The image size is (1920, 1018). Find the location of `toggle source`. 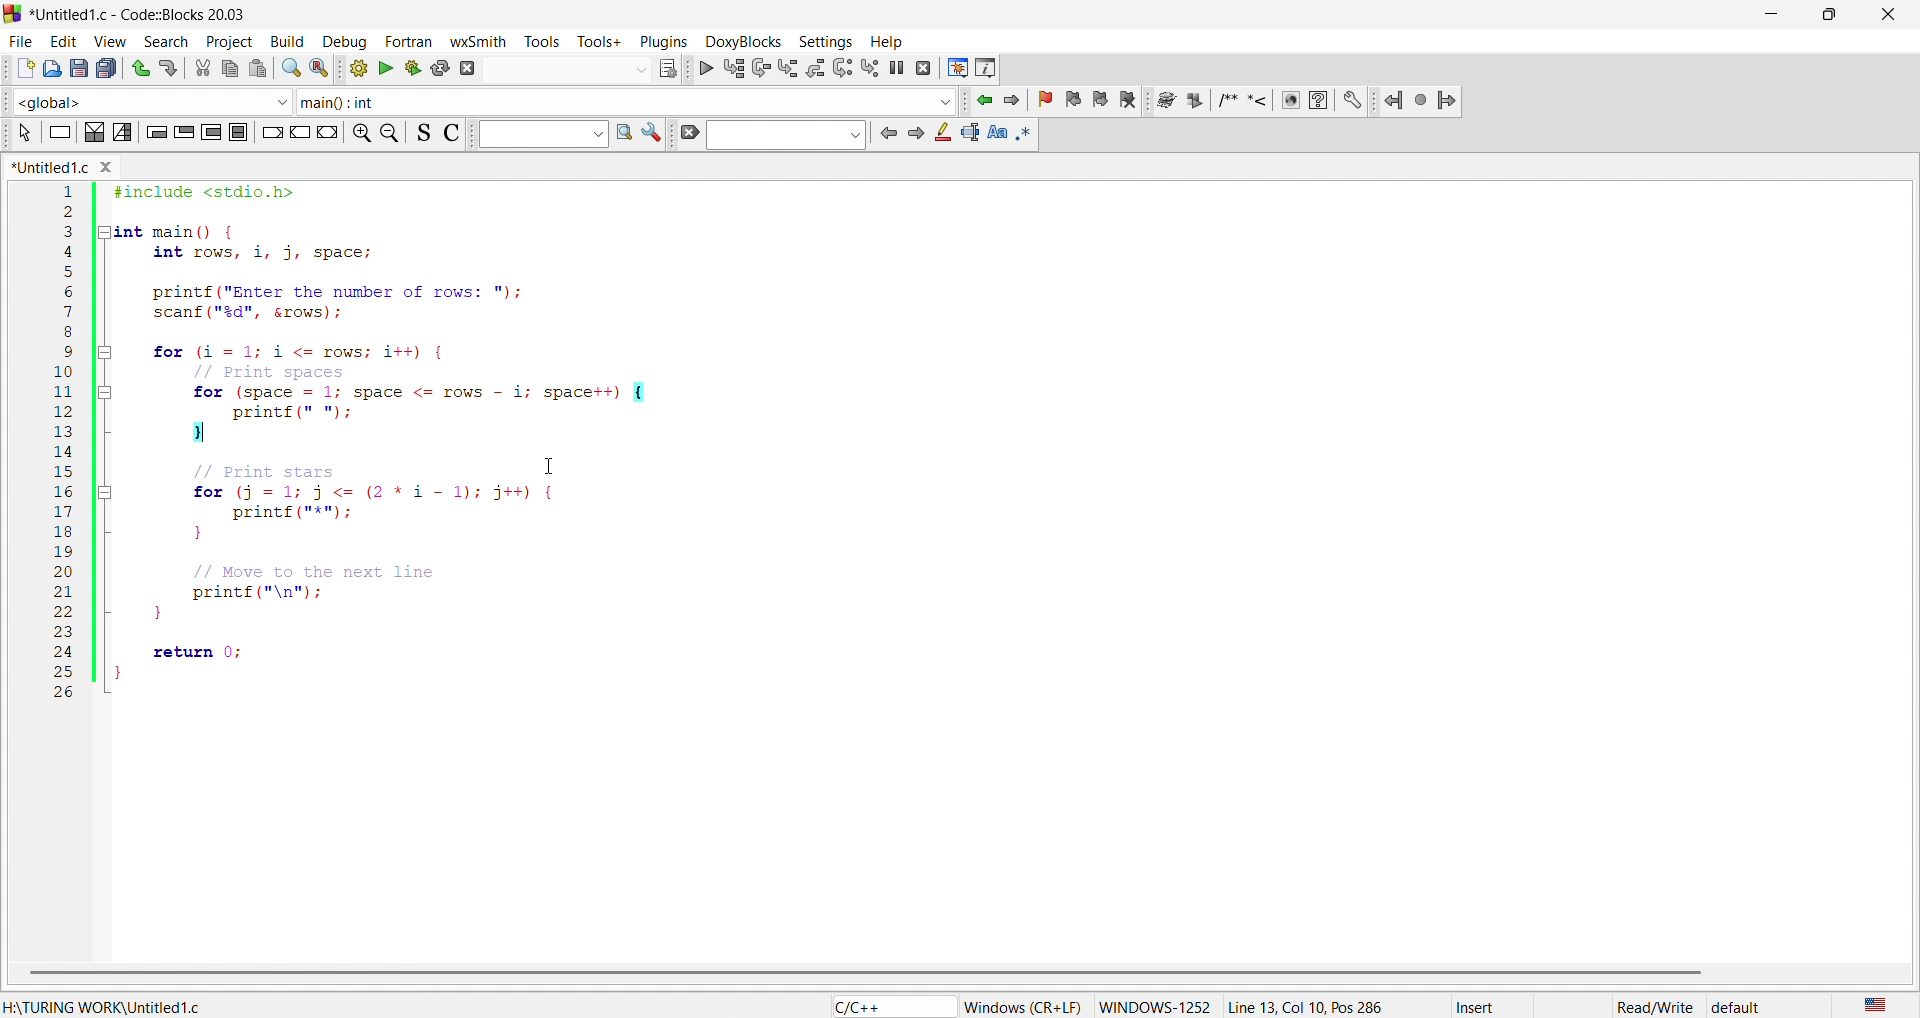

toggle source is located at coordinates (424, 134).